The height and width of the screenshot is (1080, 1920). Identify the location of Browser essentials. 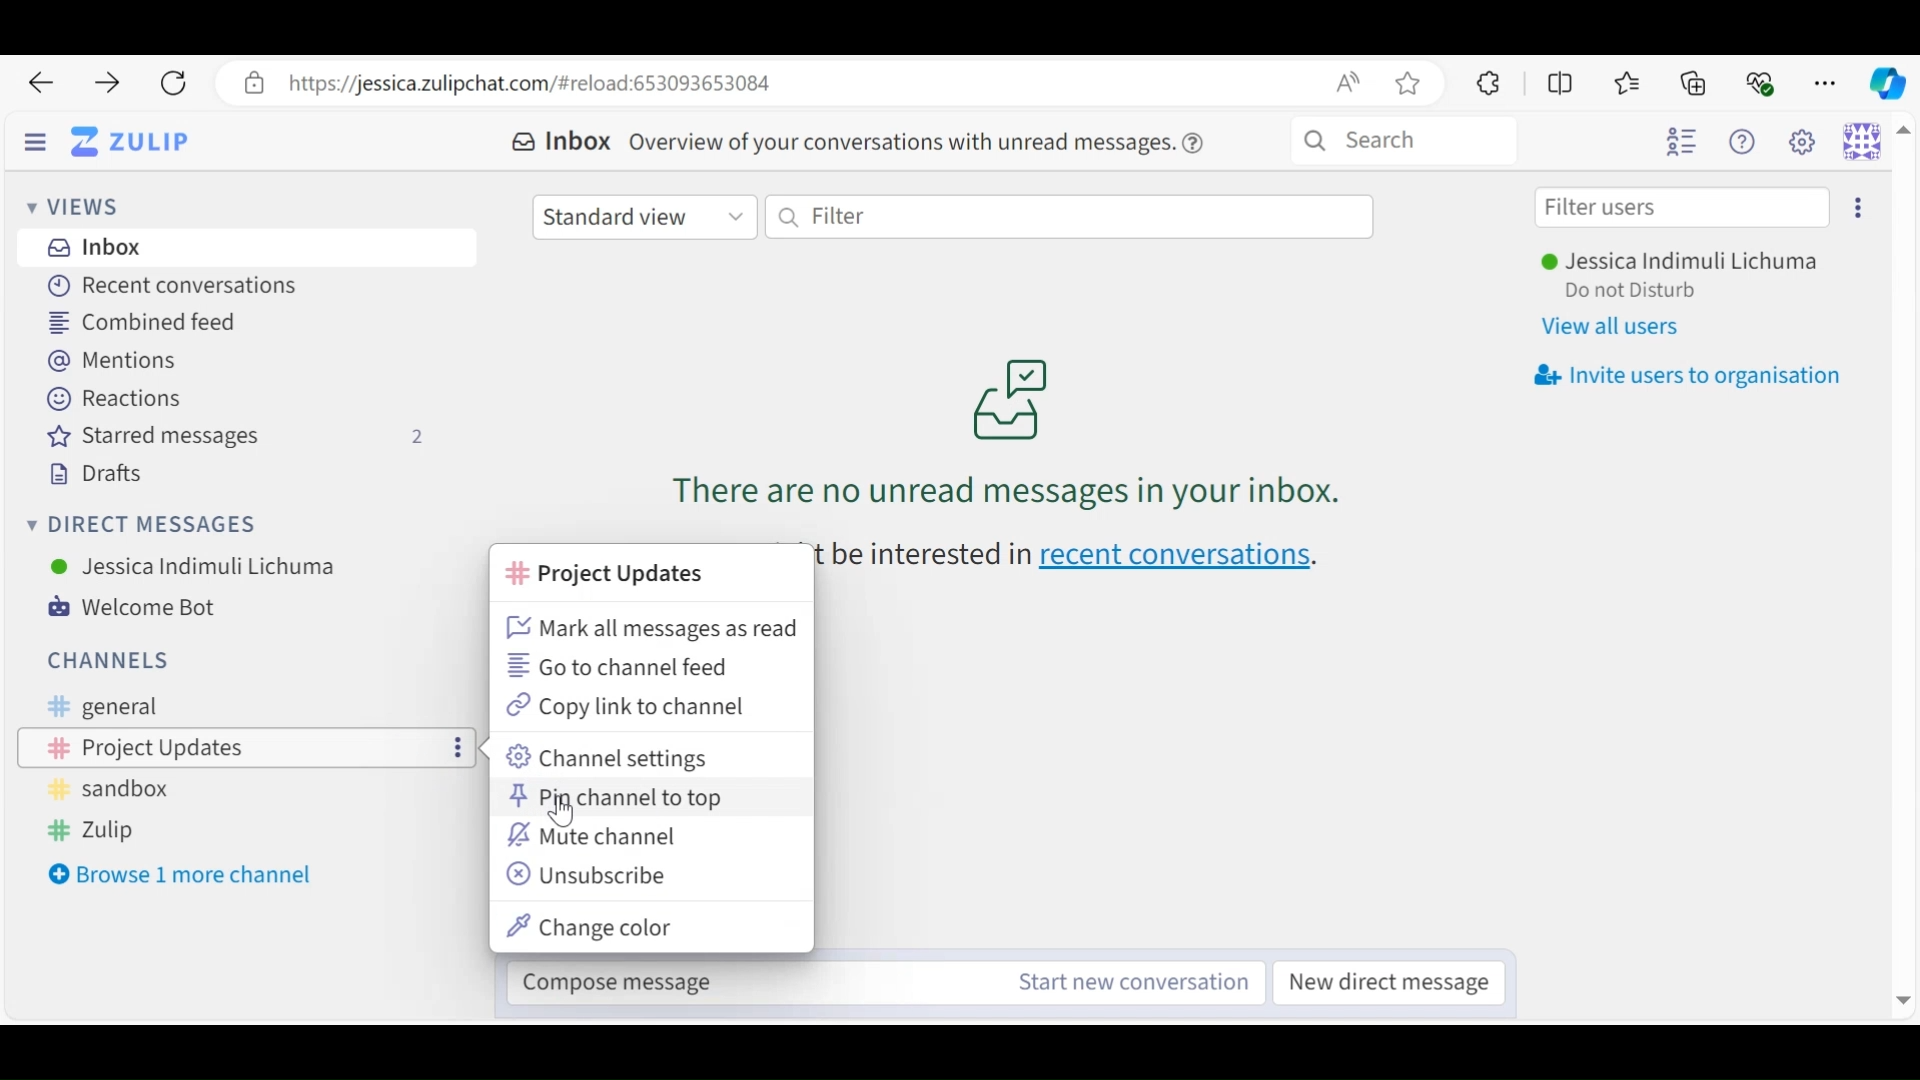
(1762, 81).